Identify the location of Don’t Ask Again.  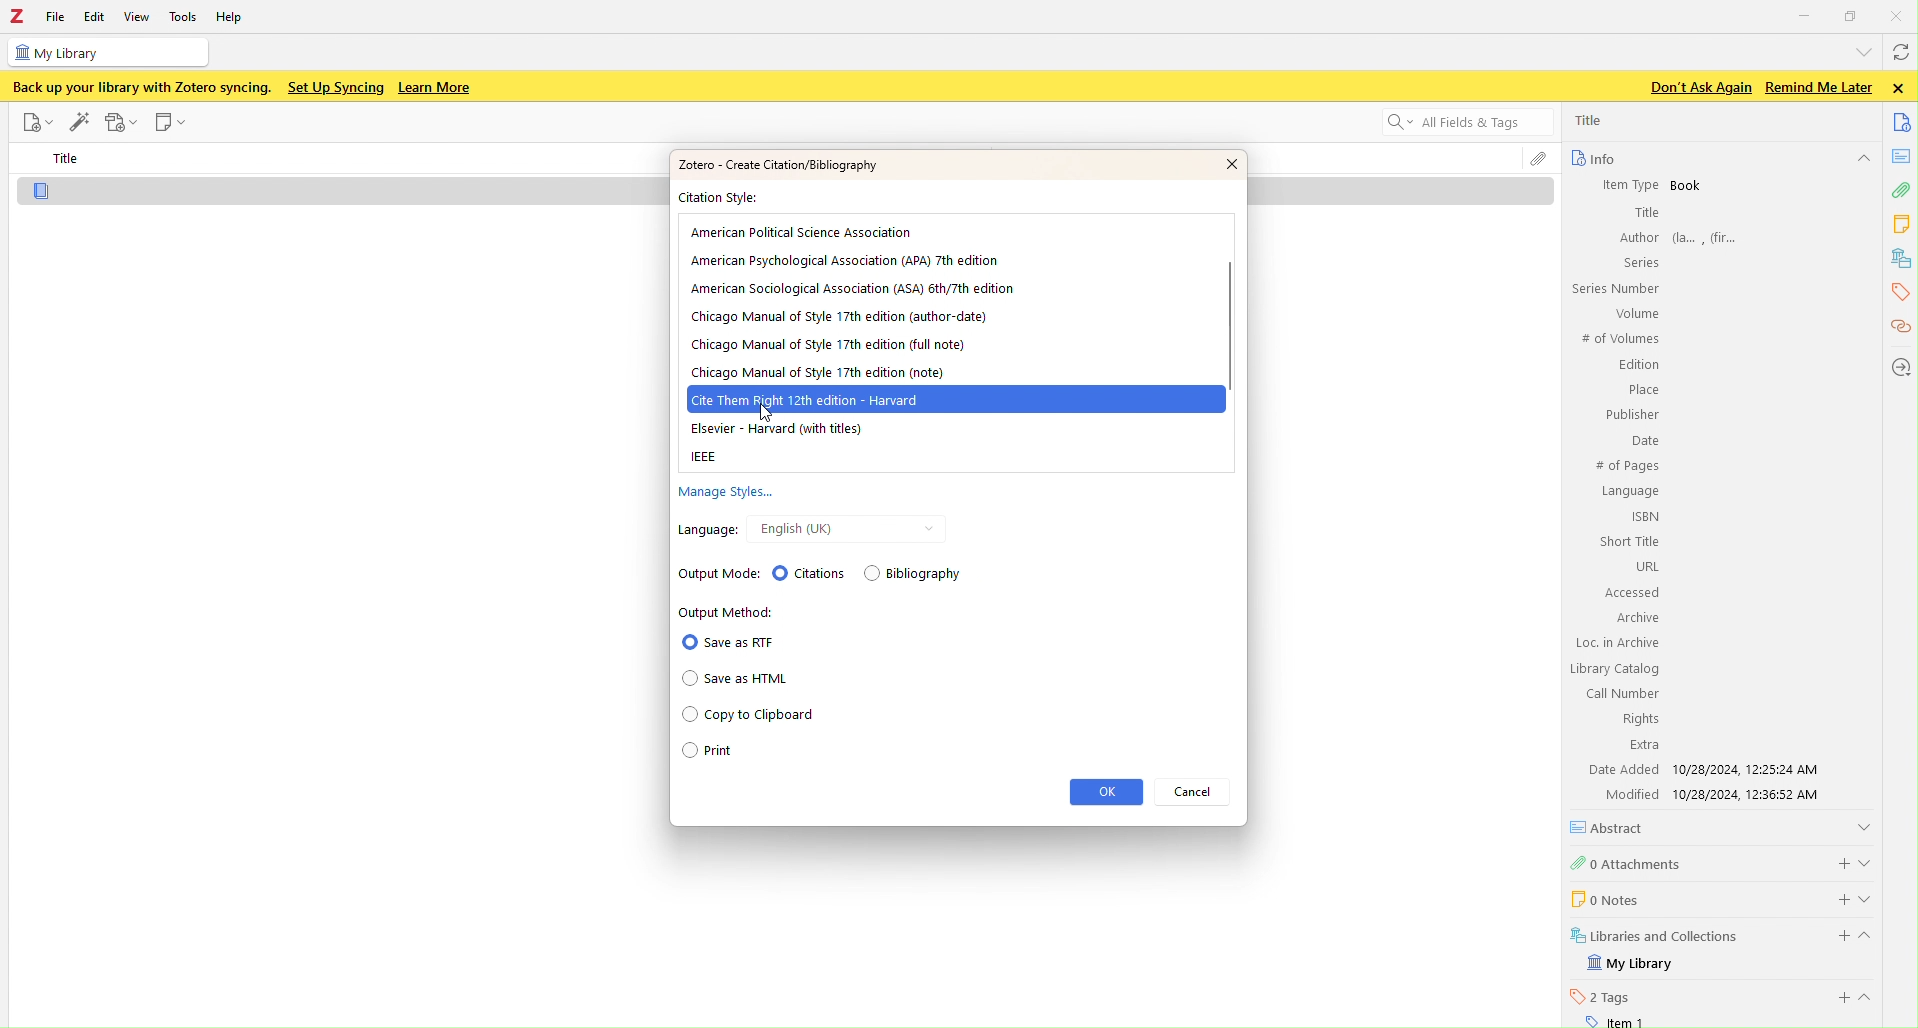
(1695, 88).